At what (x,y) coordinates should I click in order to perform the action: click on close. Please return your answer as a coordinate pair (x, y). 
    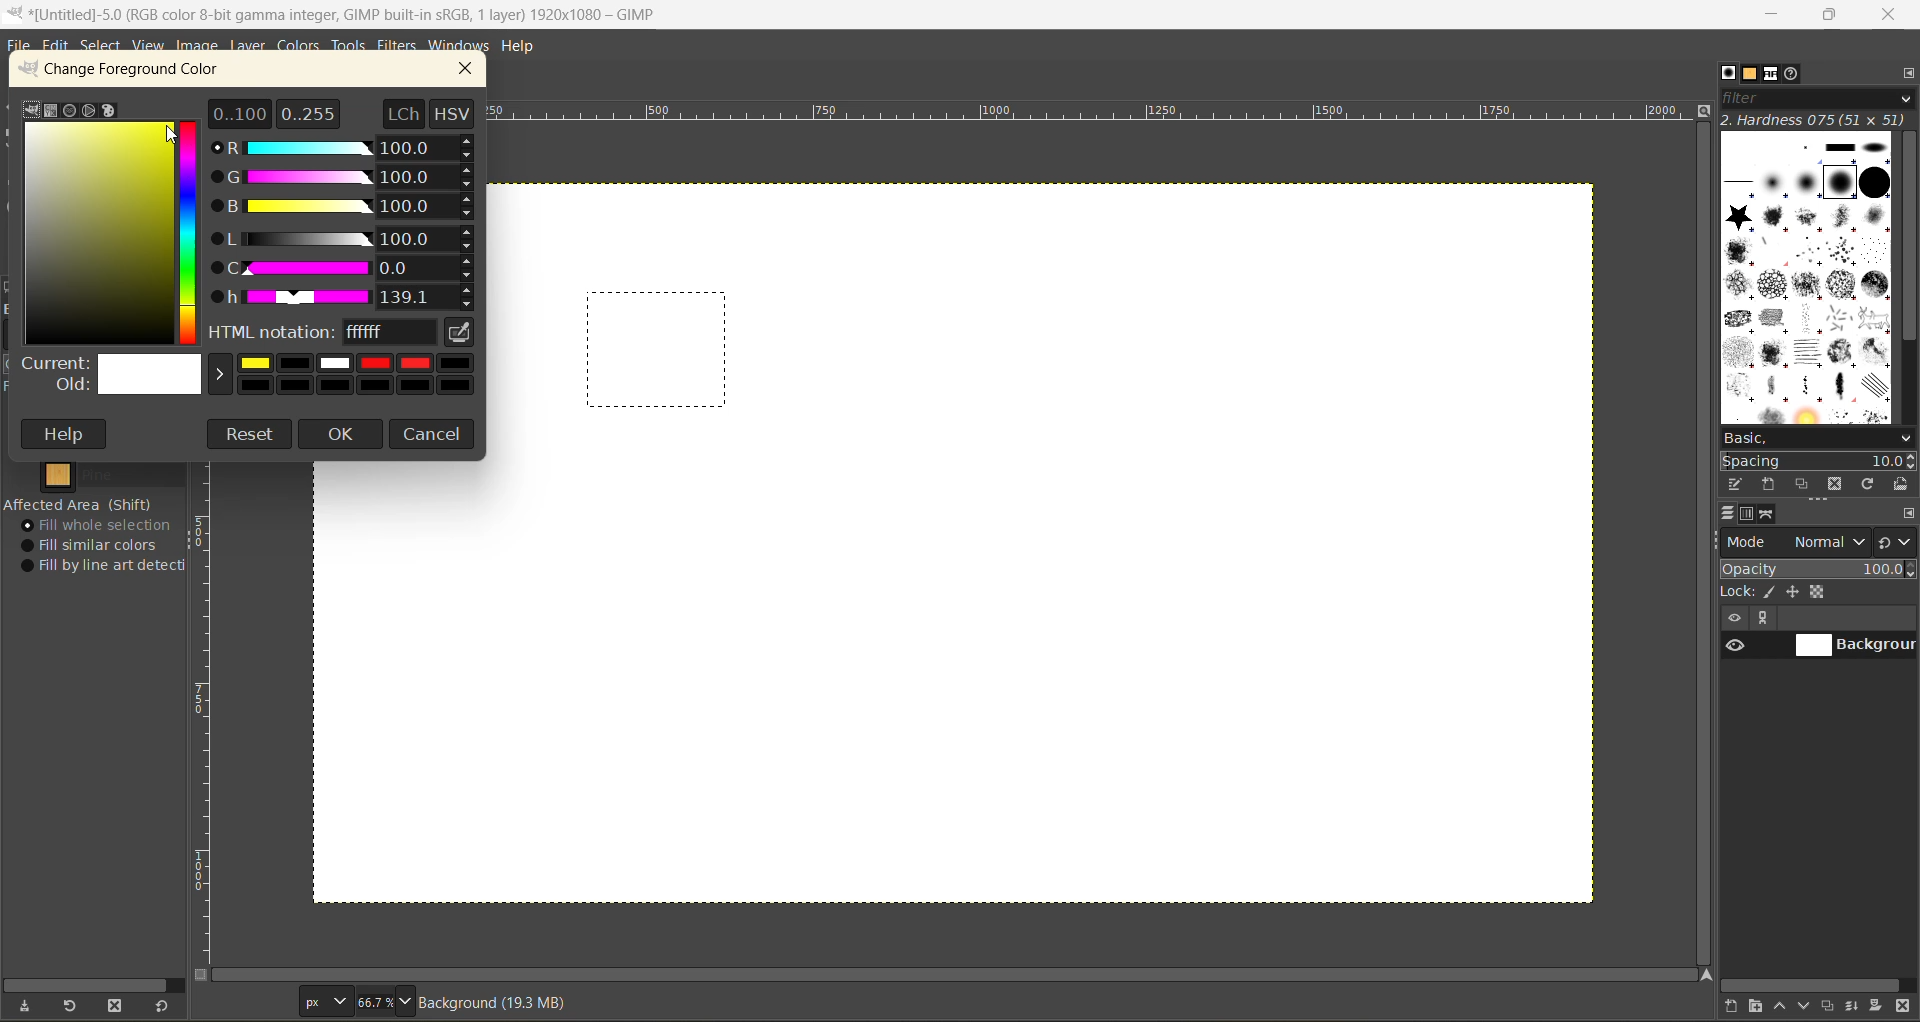
    Looking at the image, I should click on (473, 69).